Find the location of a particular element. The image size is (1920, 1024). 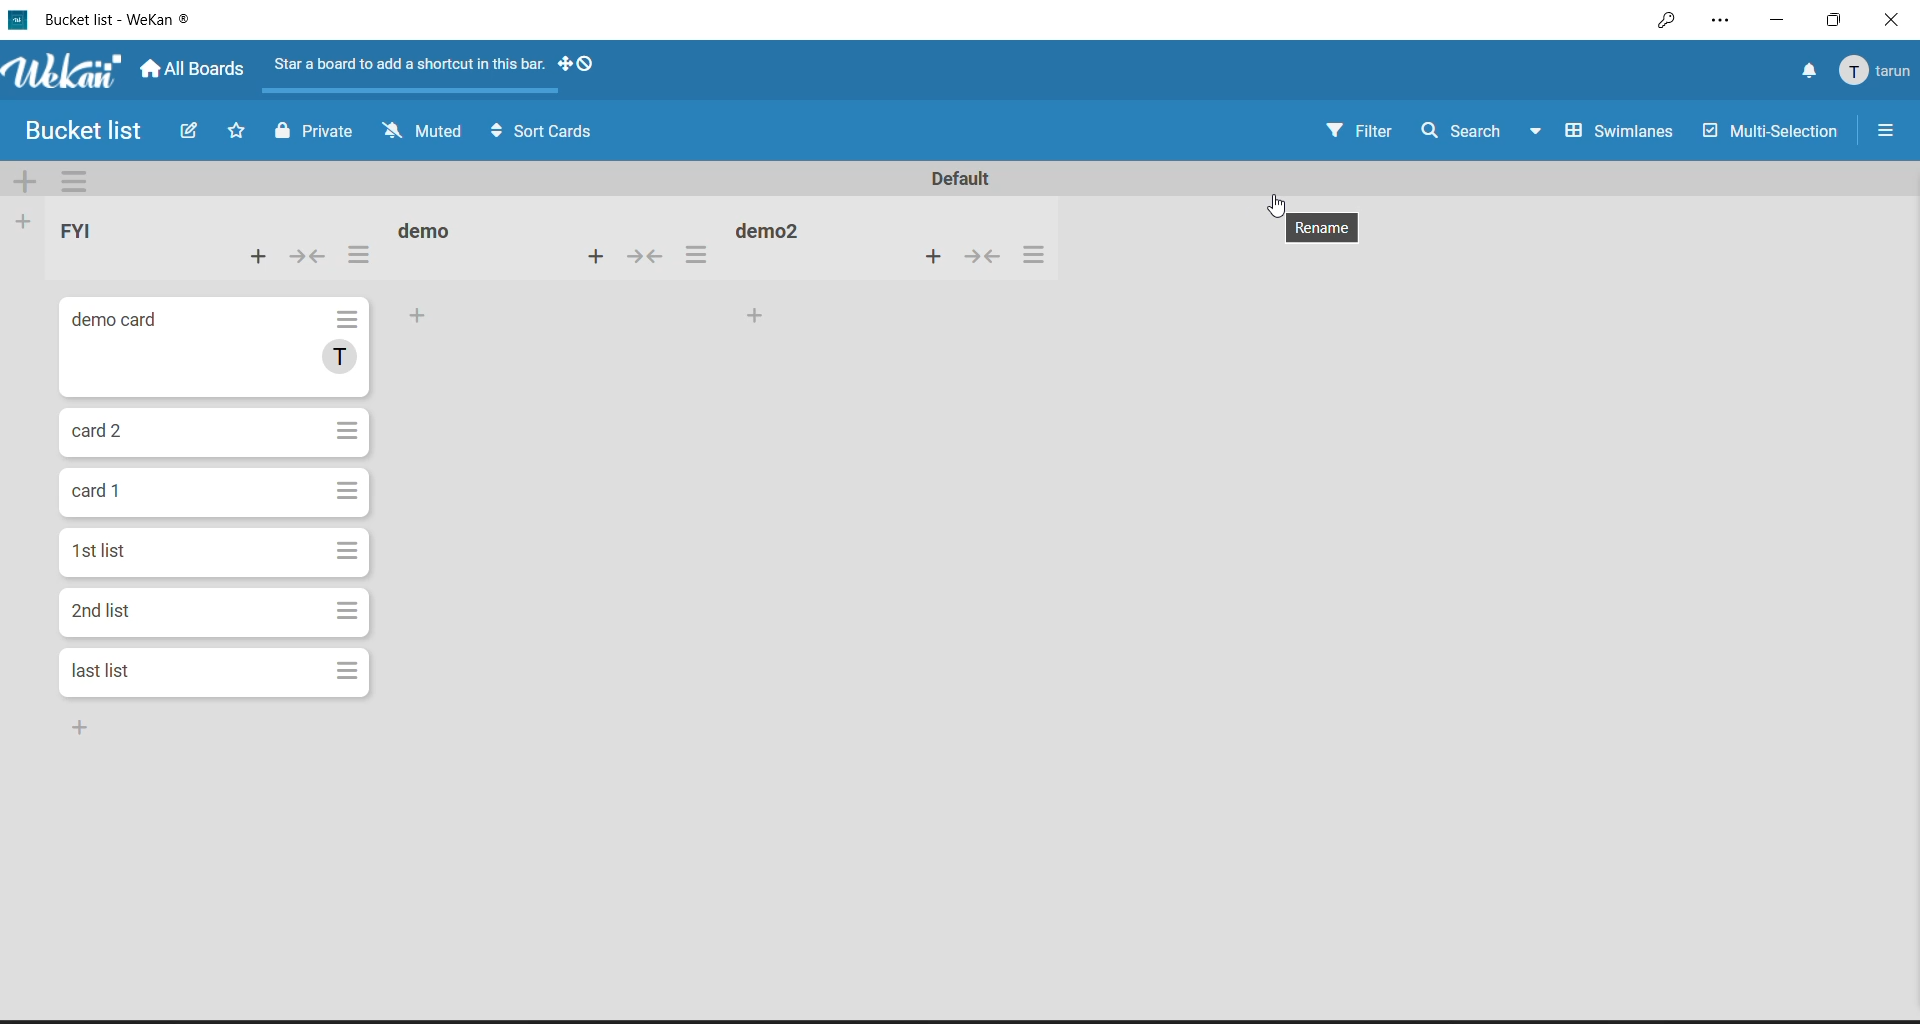

list title is located at coordinates (430, 229).